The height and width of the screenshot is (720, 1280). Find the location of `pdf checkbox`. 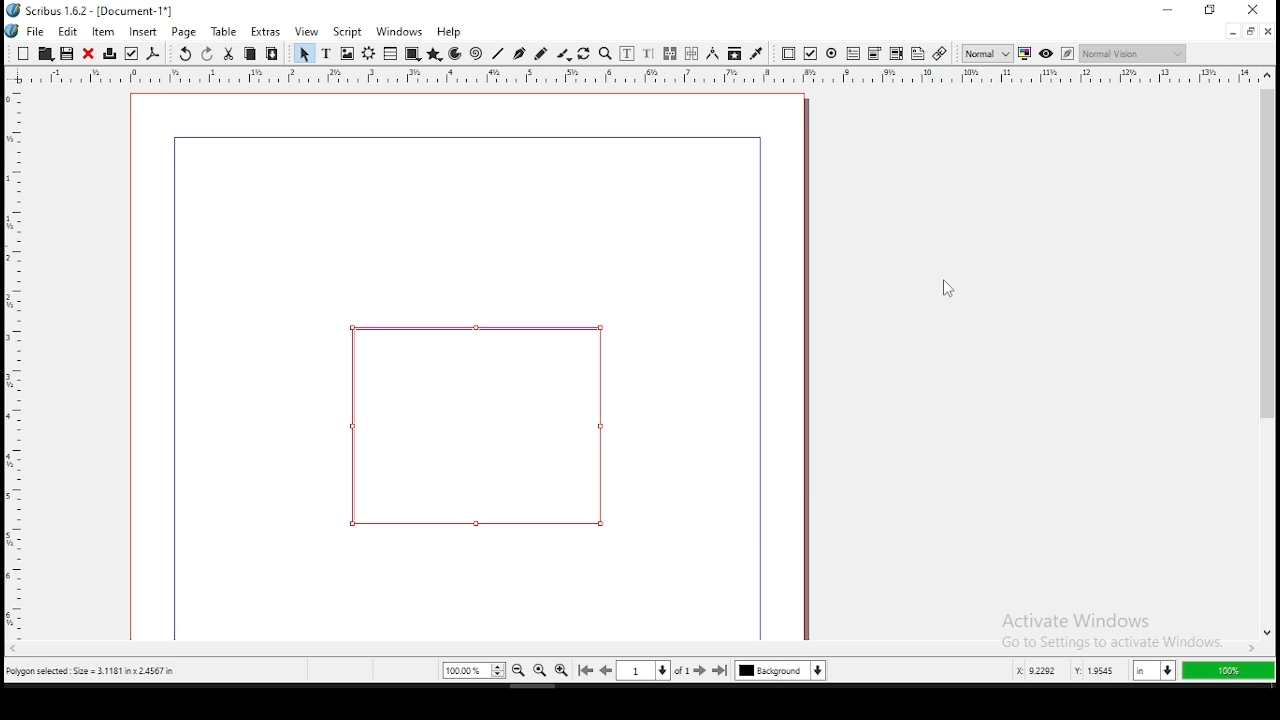

pdf checkbox is located at coordinates (810, 54).